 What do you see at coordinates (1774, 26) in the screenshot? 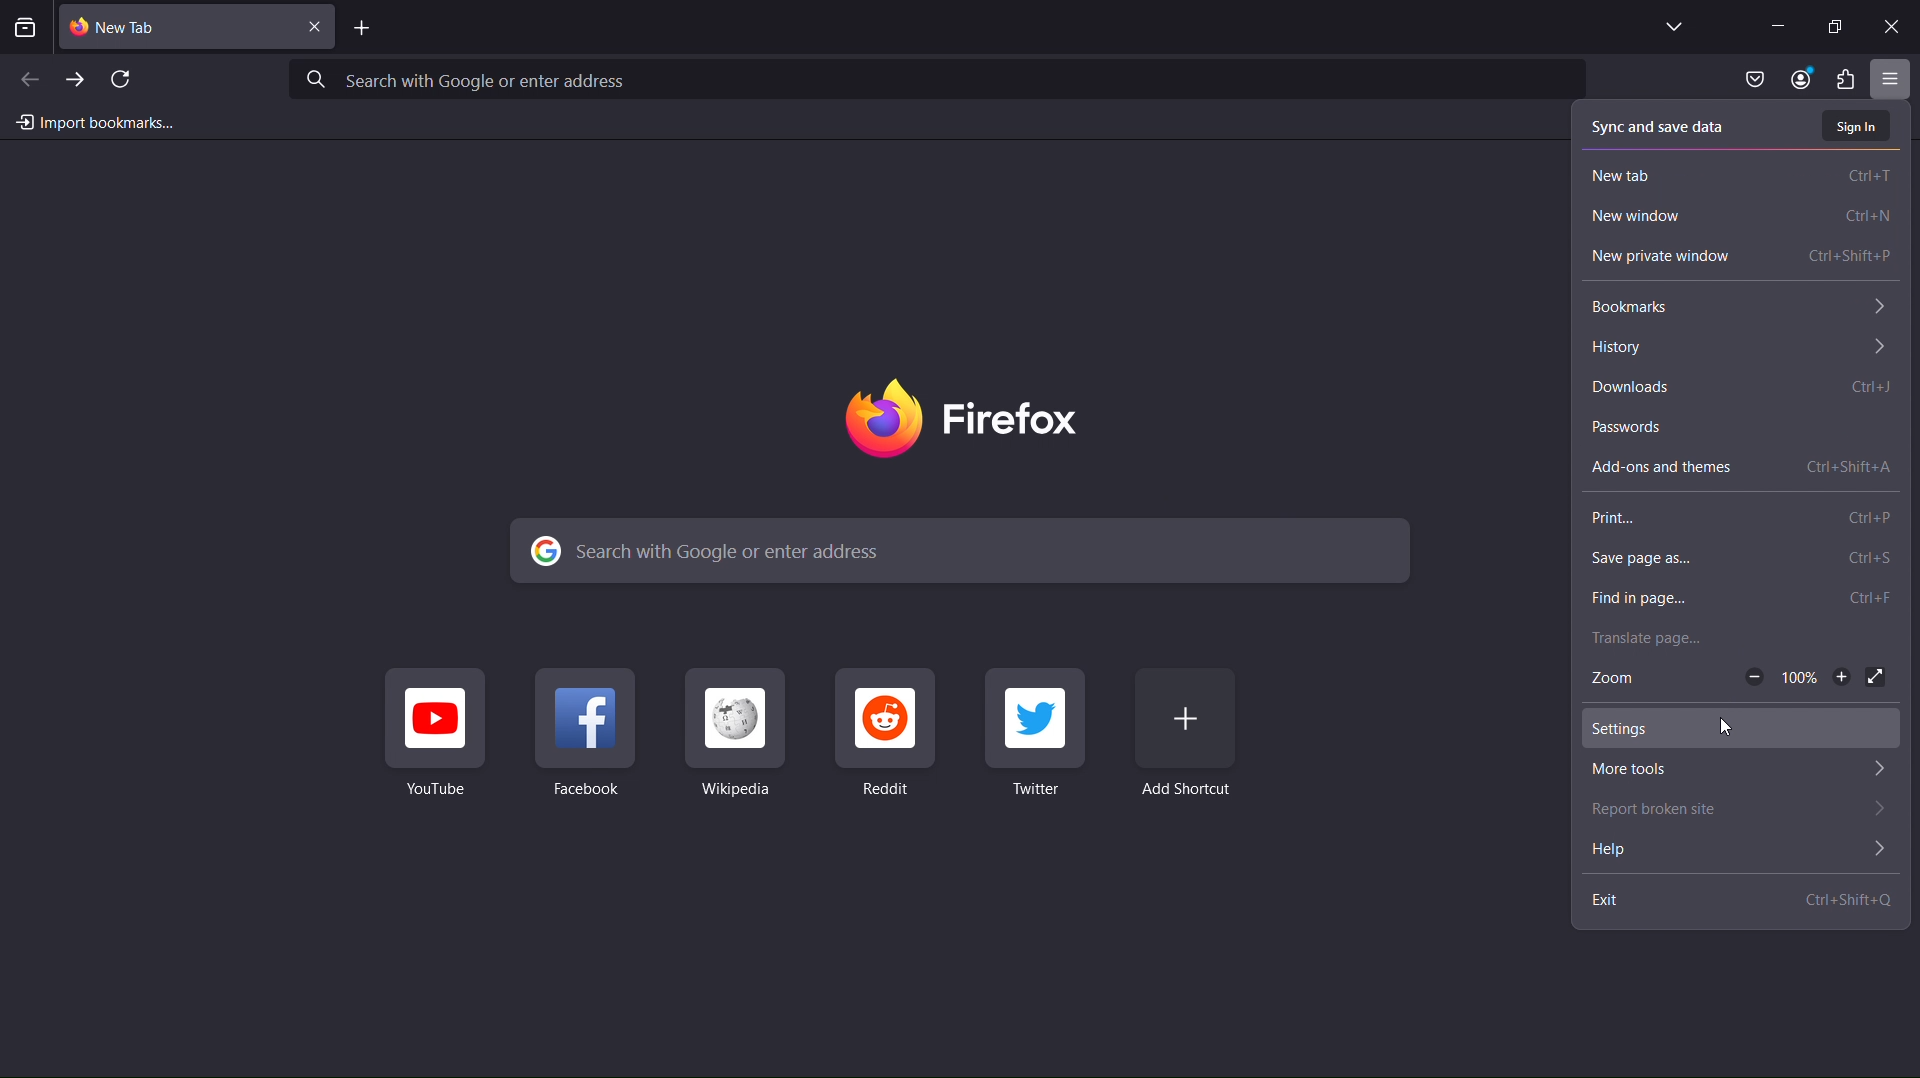
I see `Minimize` at bounding box center [1774, 26].